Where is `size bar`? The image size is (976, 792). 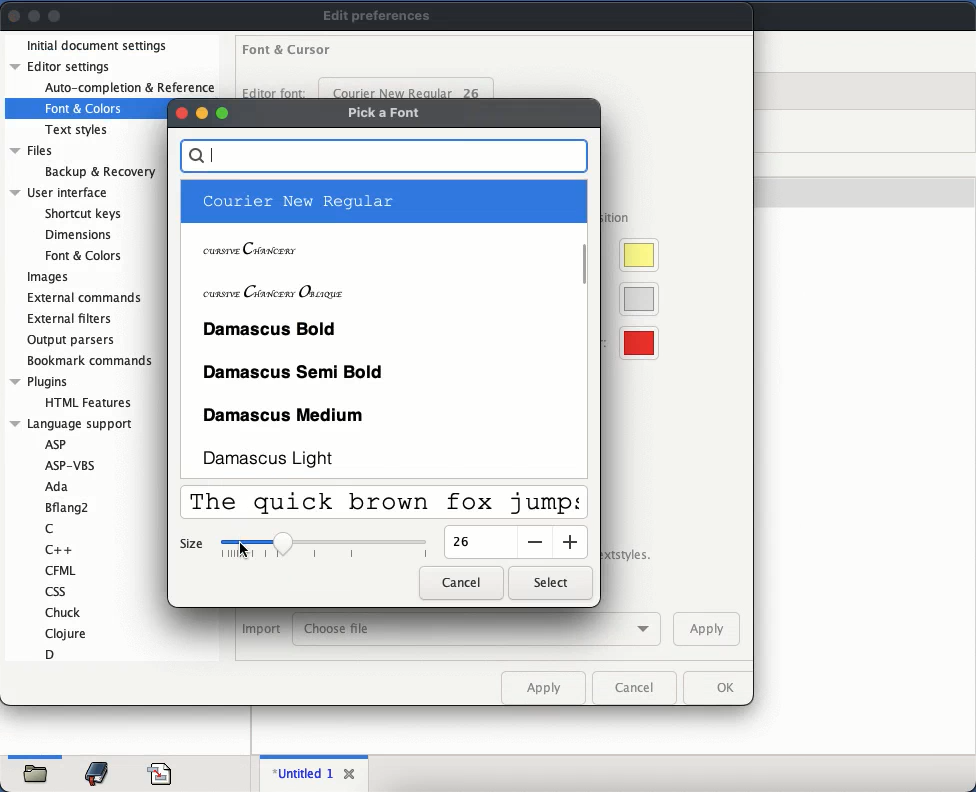
size bar is located at coordinates (322, 545).